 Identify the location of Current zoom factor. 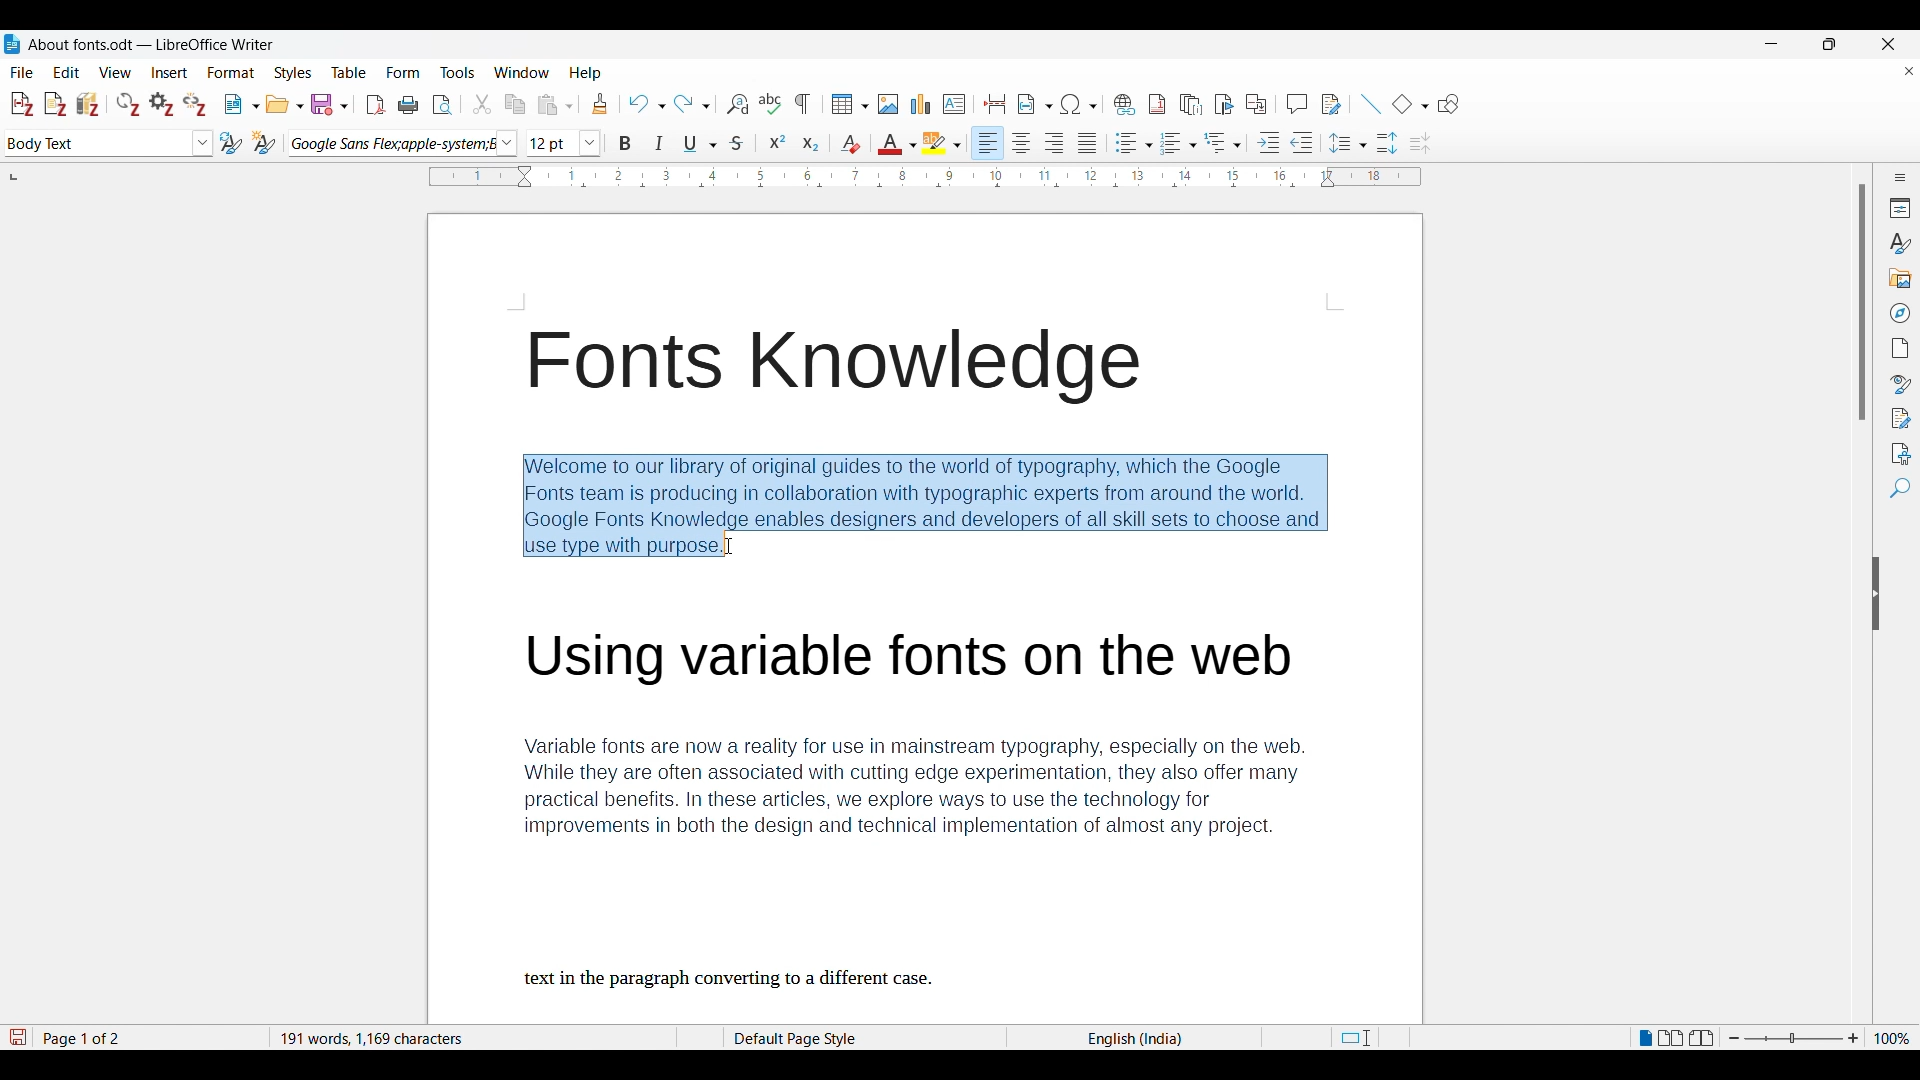
(1892, 1038).